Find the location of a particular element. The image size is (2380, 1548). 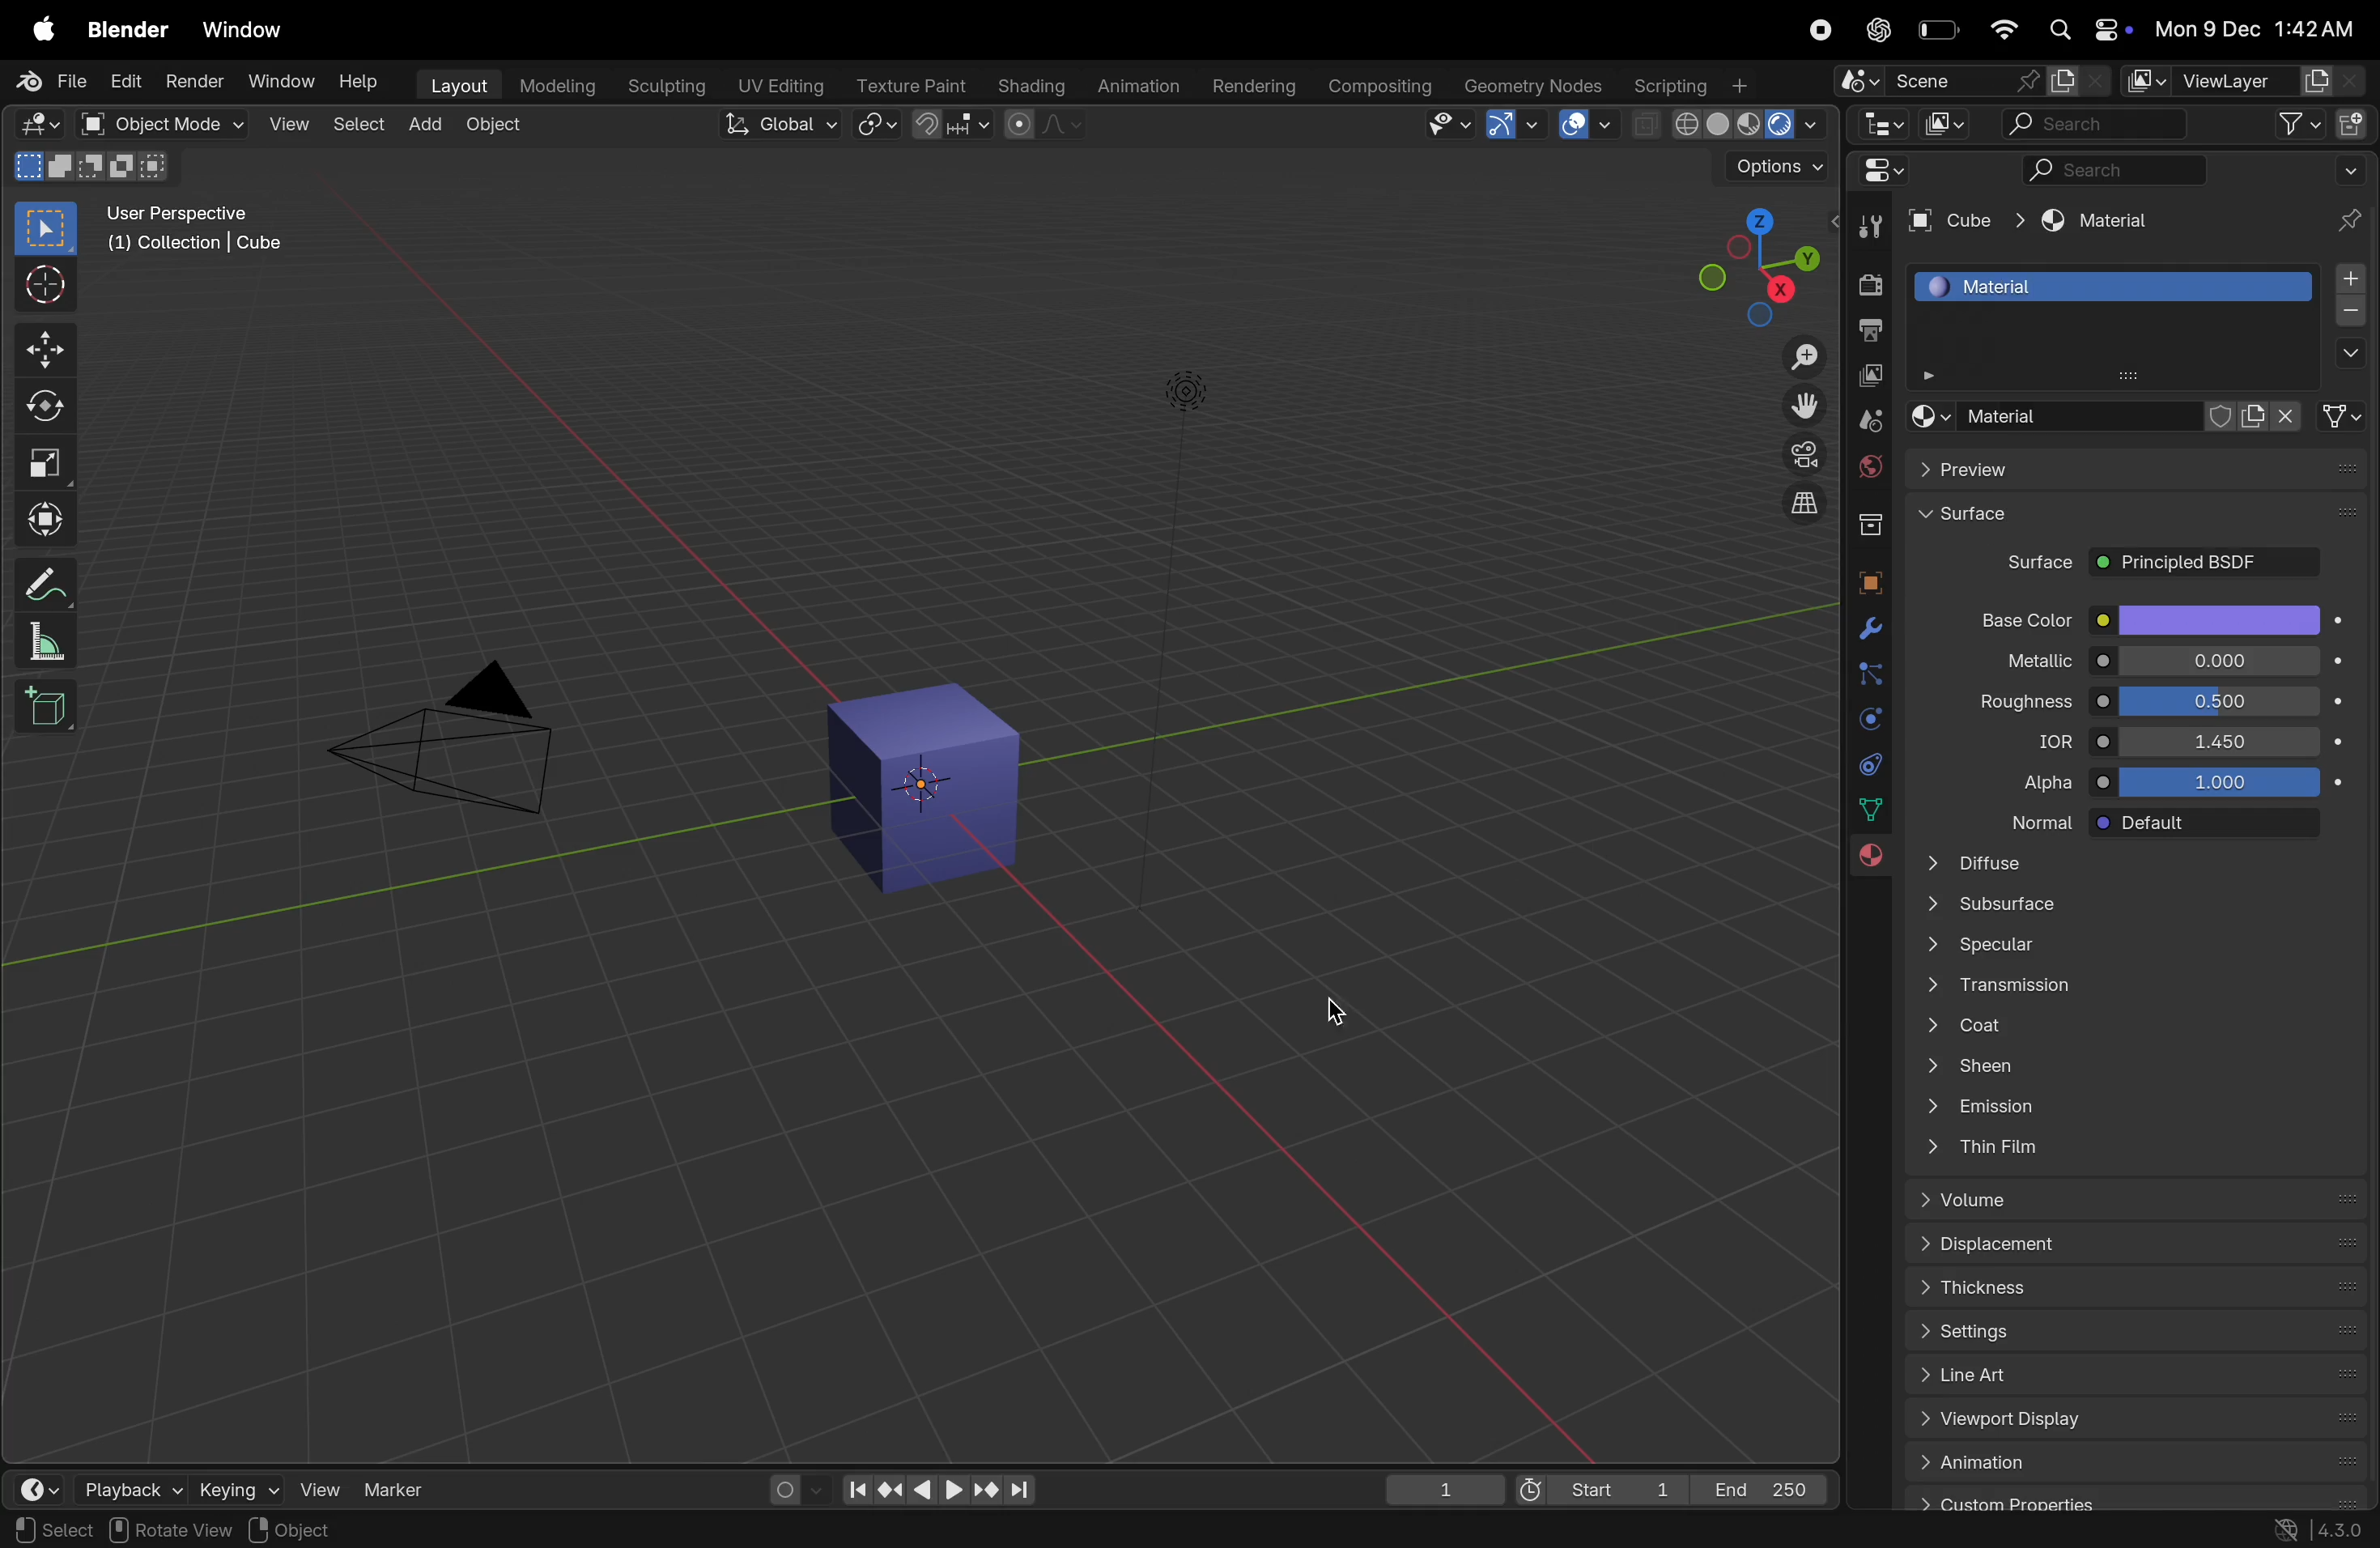

thickness is located at coordinates (2128, 1285).